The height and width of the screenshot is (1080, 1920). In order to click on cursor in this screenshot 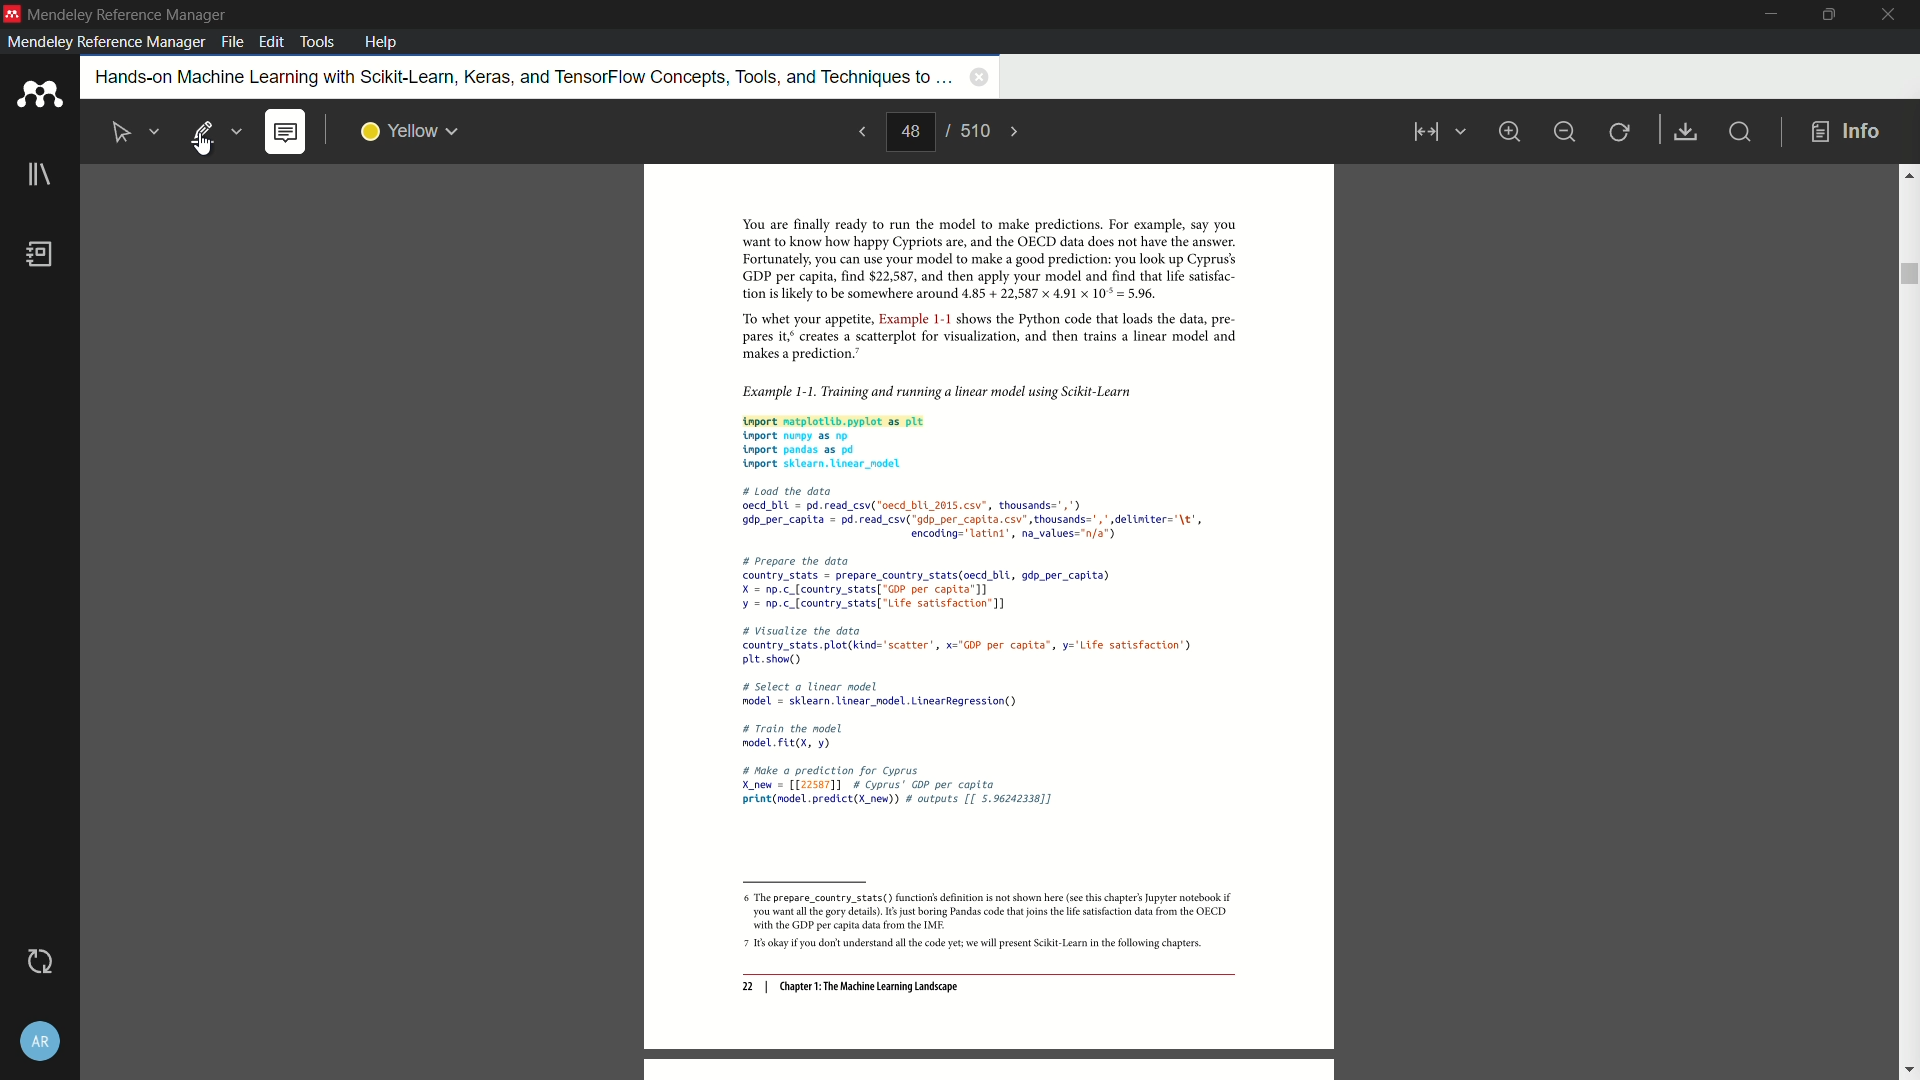, I will do `click(203, 147)`.